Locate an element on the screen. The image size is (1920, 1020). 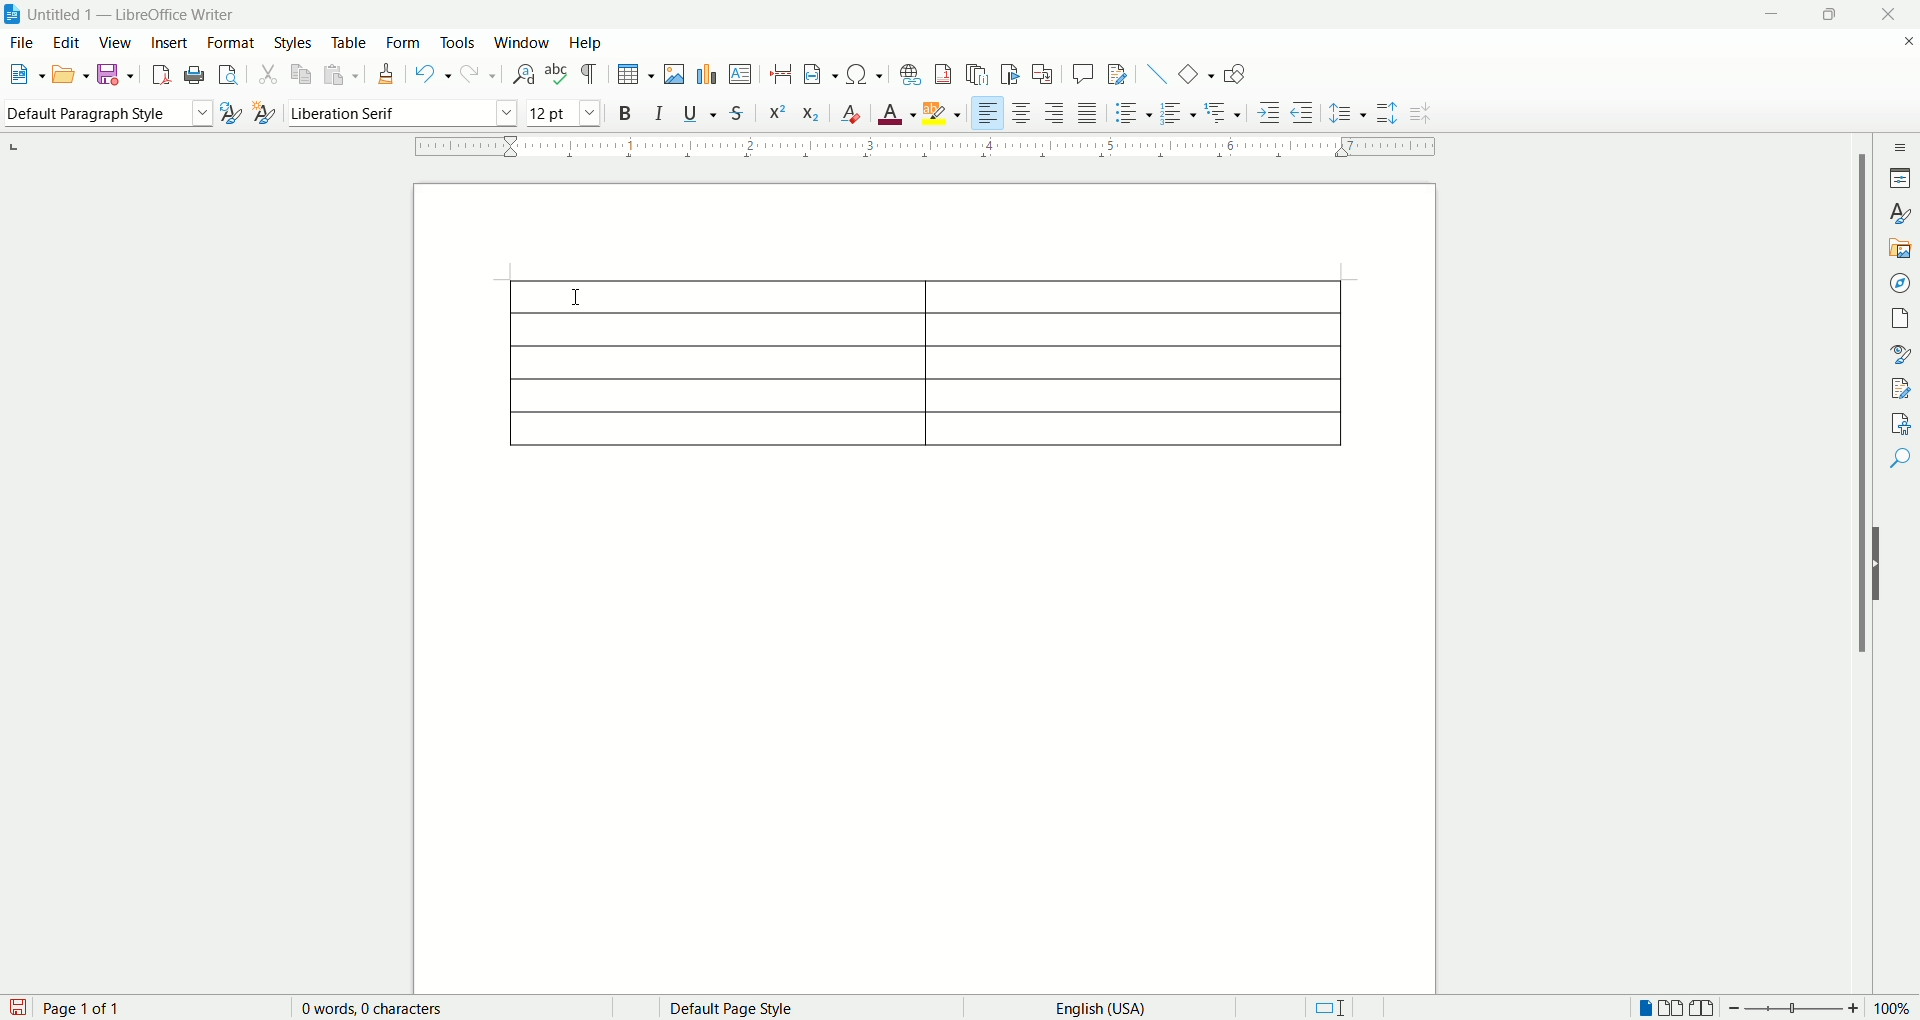
justified is located at coordinates (1088, 112).